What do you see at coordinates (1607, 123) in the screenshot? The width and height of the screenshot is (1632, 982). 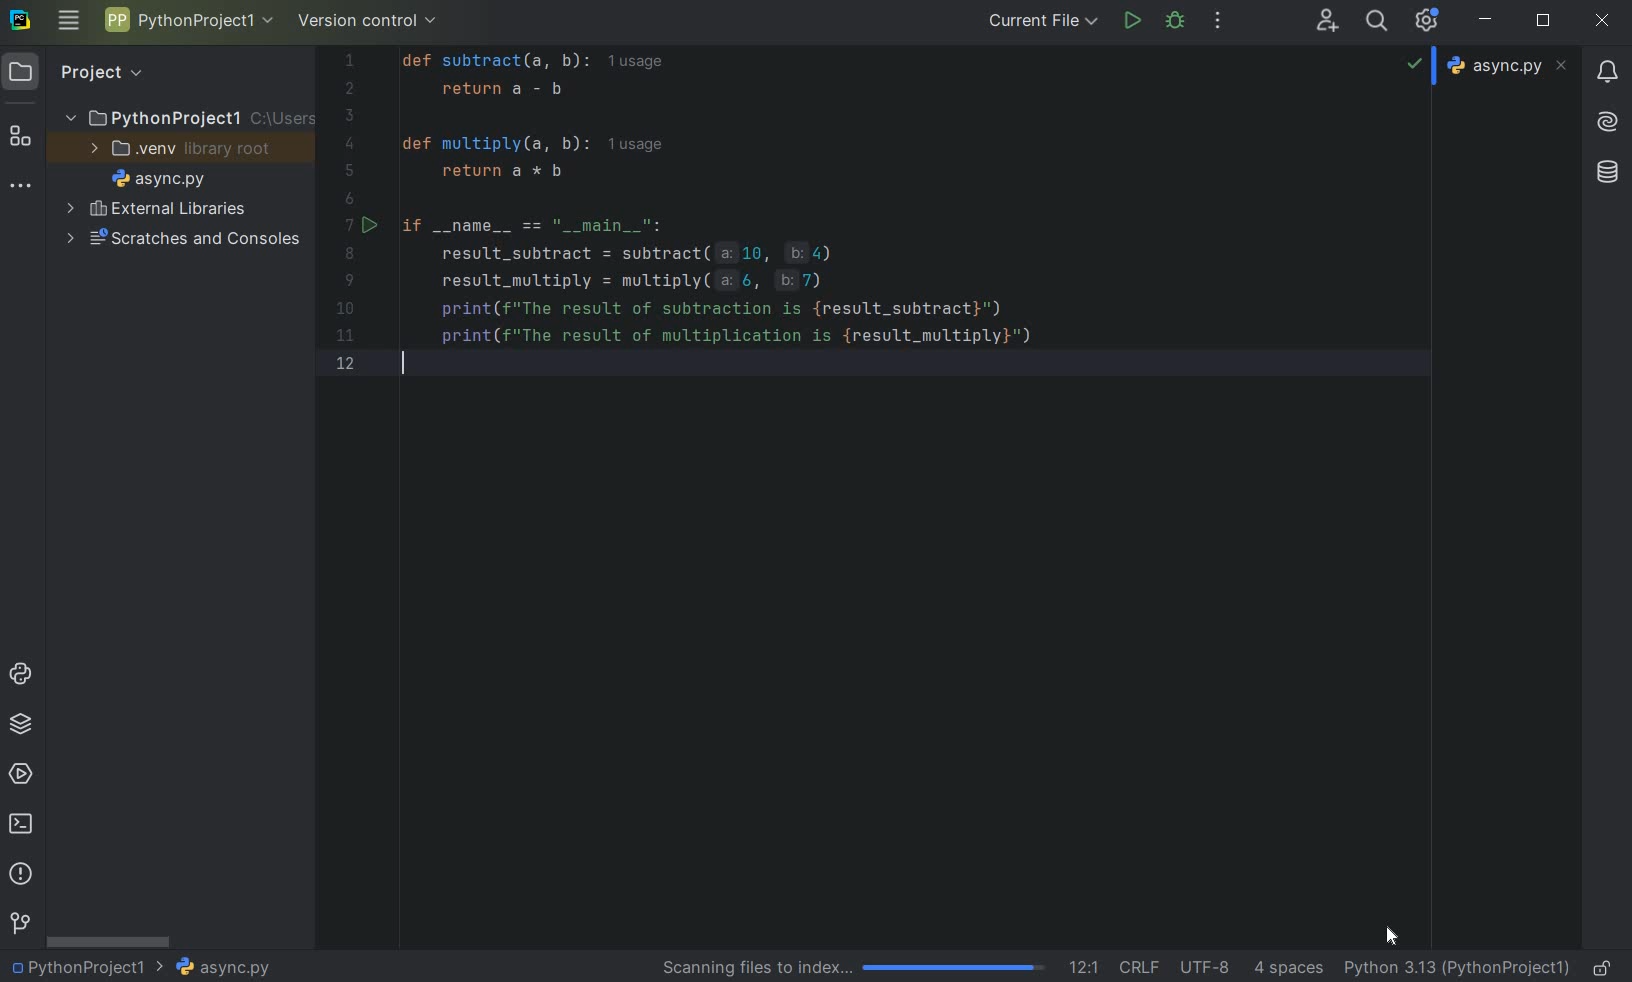 I see `AI Assistant` at bounding box center [1607, 123].